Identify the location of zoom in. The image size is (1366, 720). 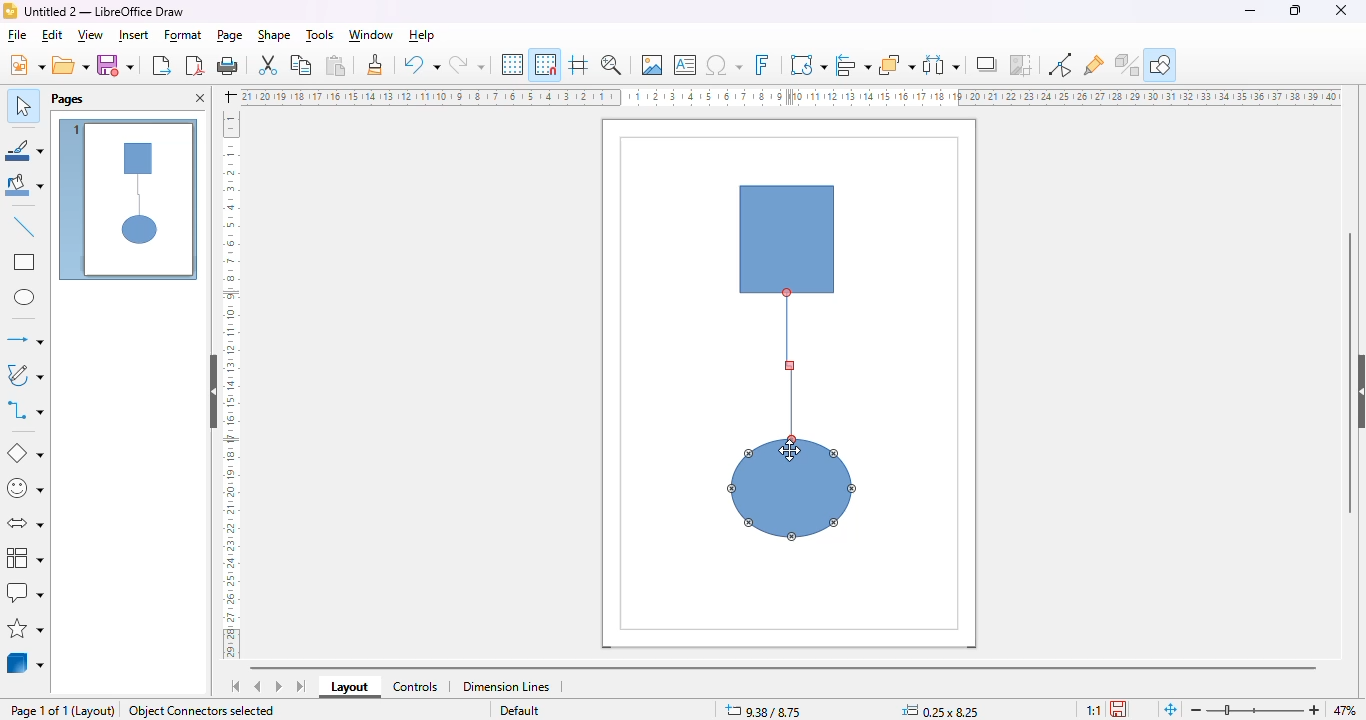
(1311, 710).